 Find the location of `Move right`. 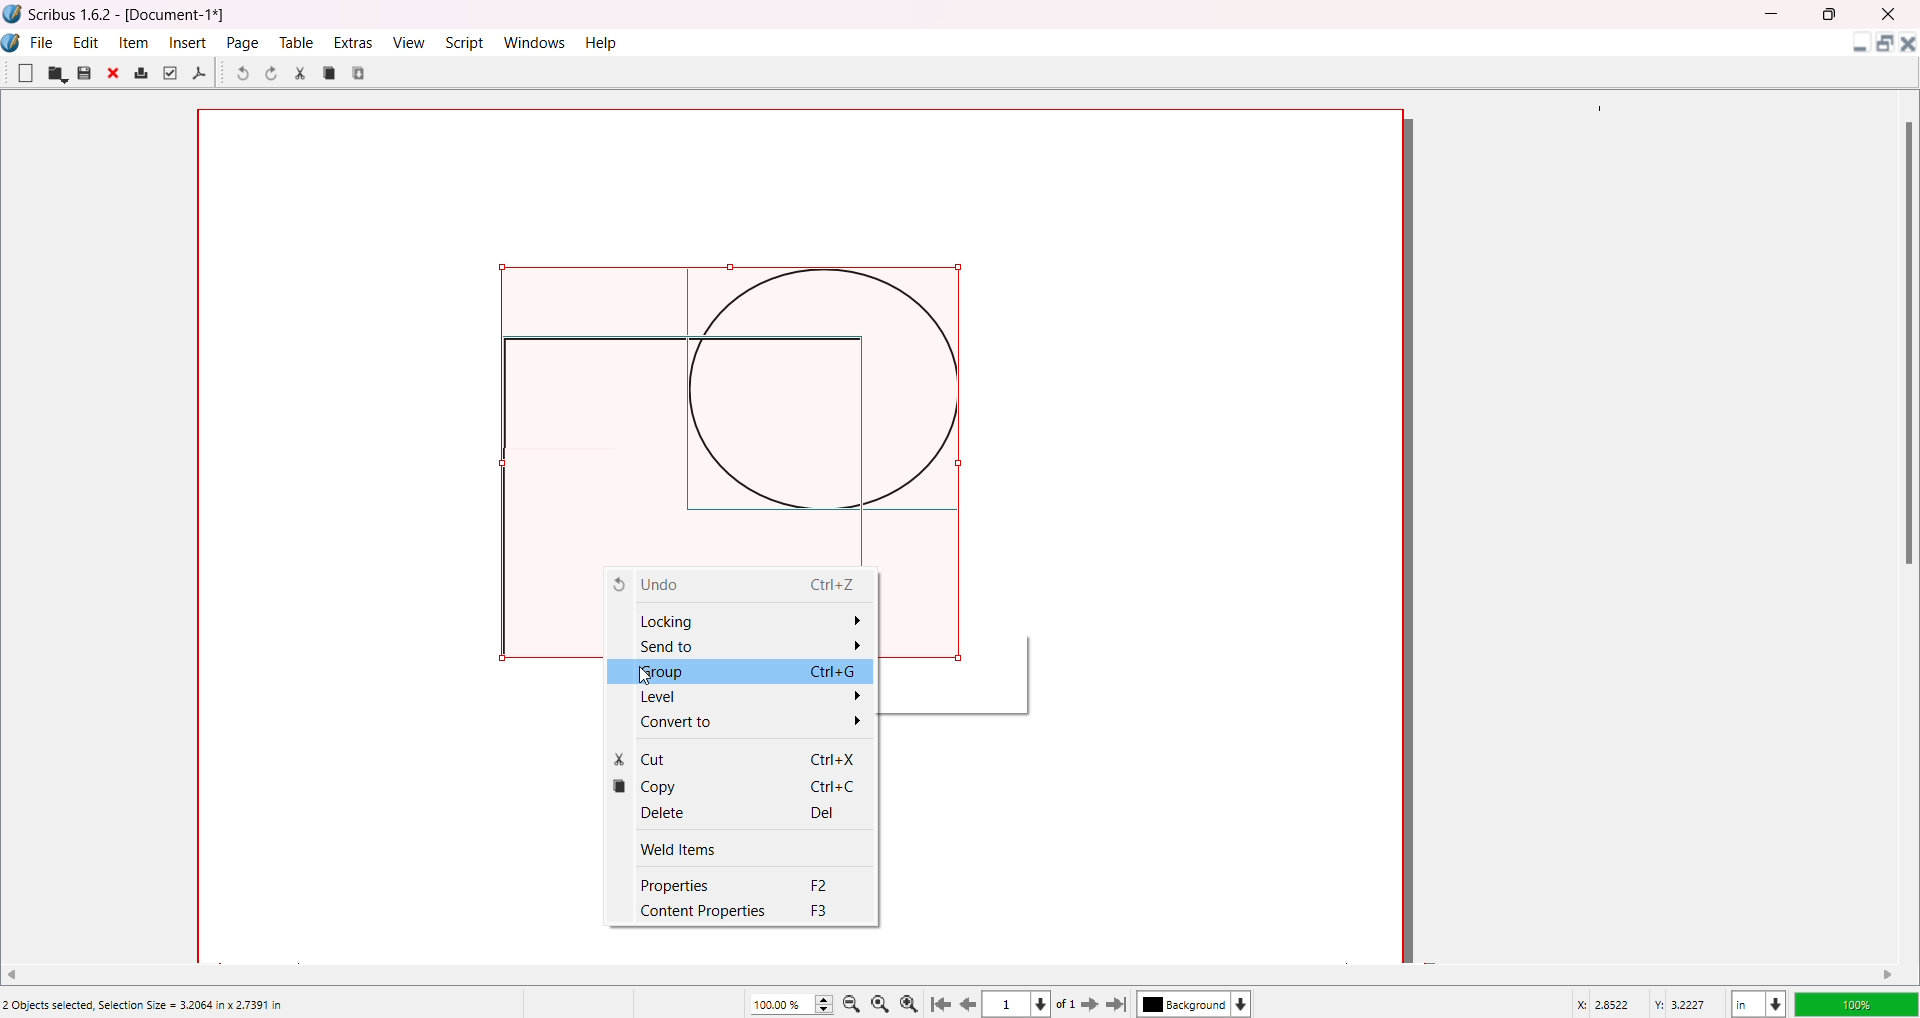

Move right is located at coordinates (1889, 974).